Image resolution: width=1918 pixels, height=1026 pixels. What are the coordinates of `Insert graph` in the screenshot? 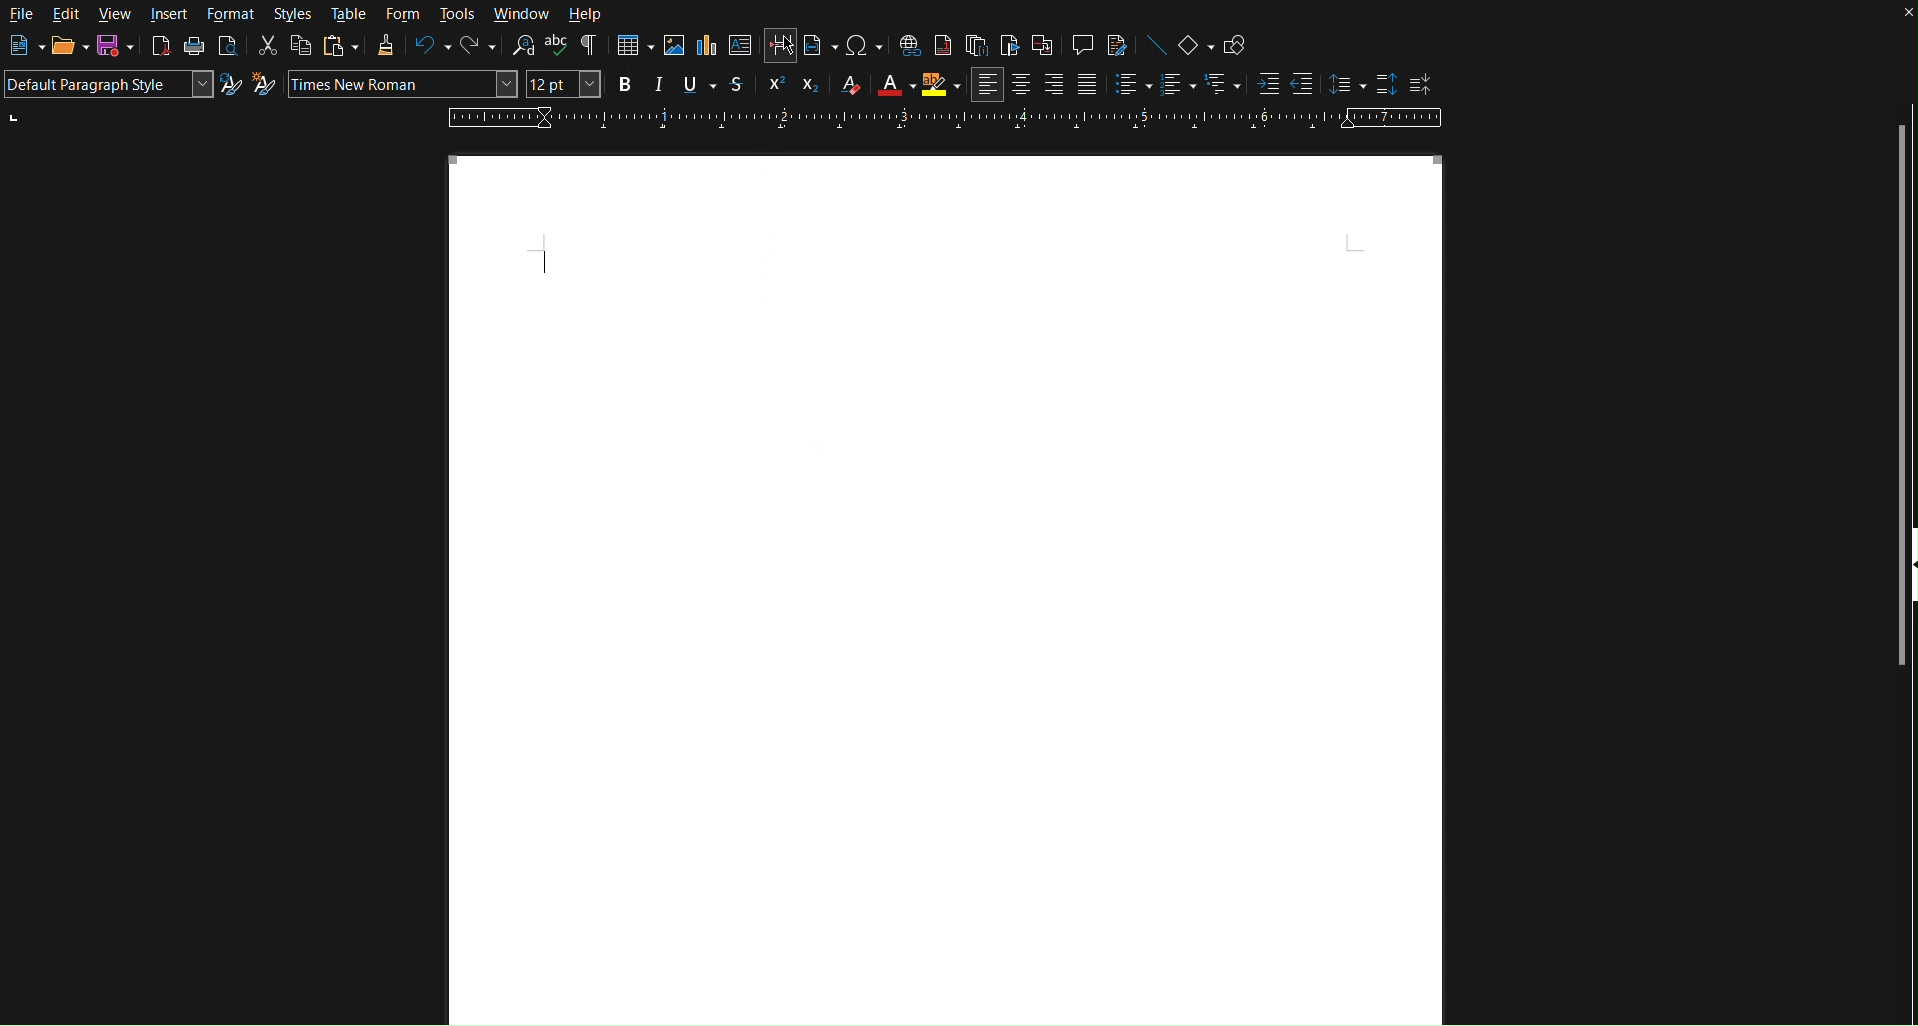 It's located at (706, 48).